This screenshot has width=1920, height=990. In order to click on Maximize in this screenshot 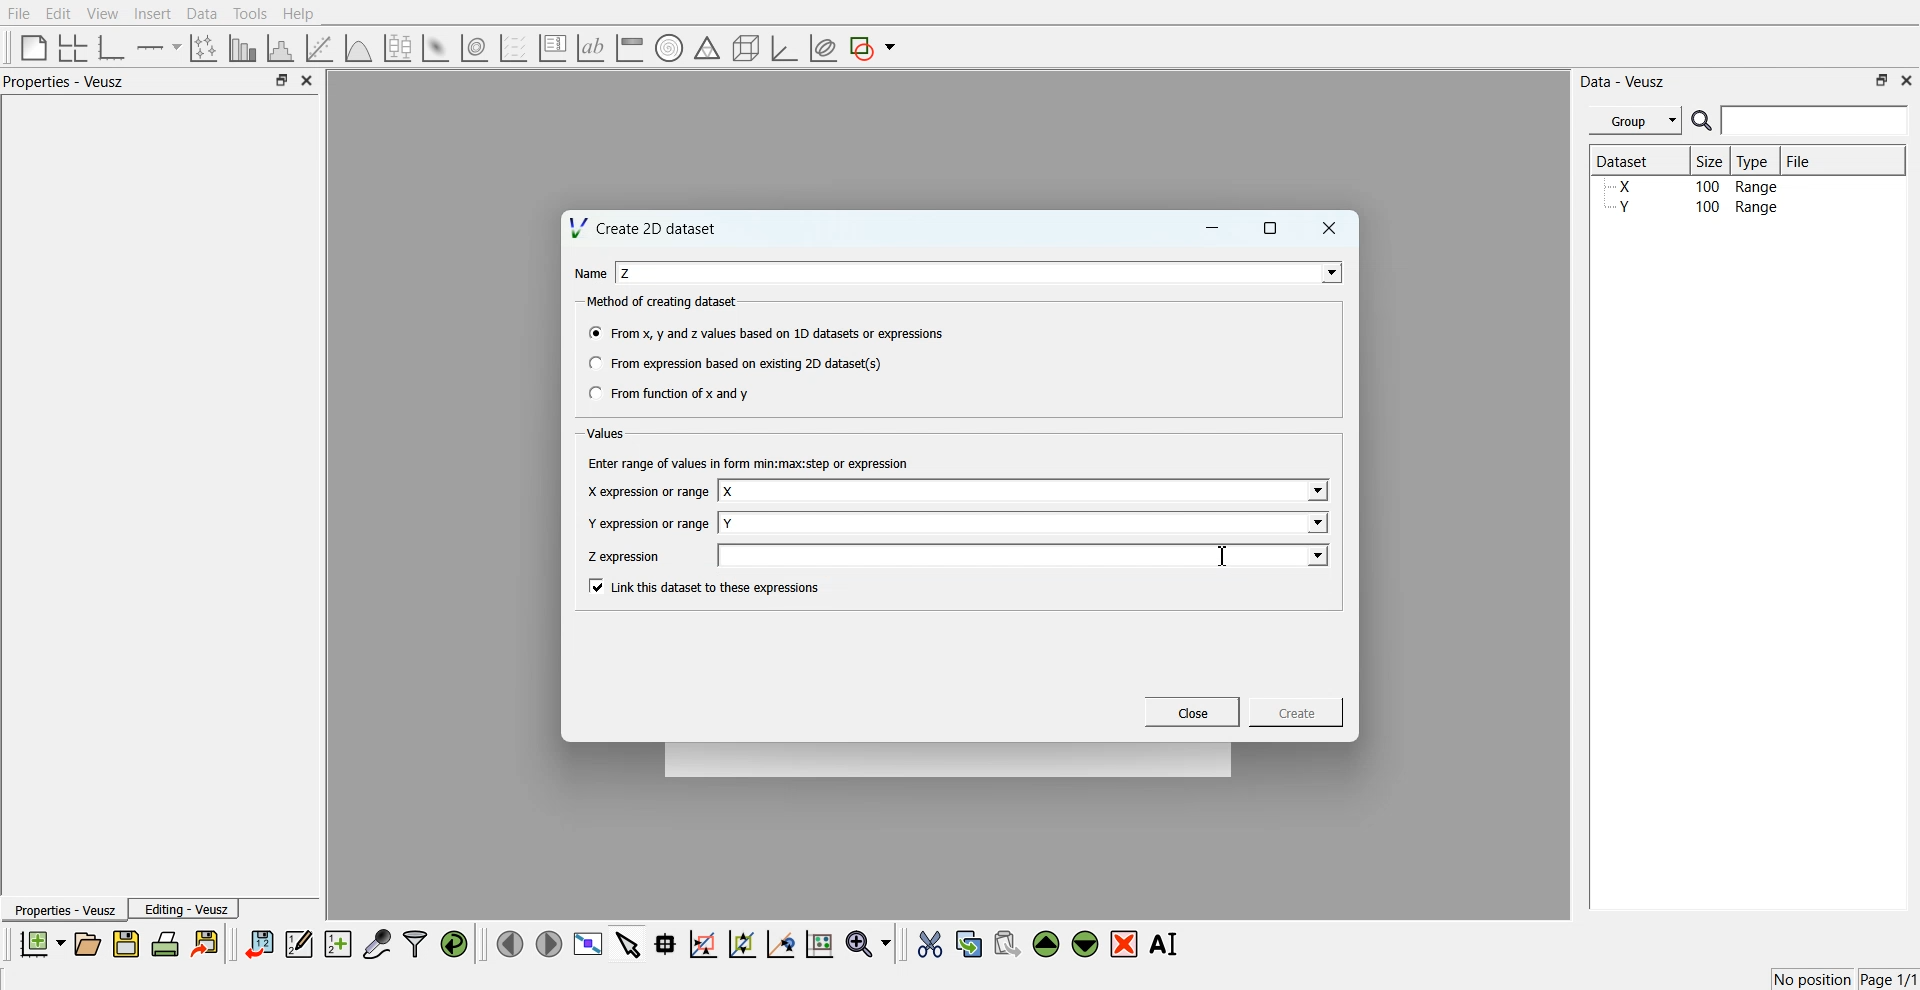, I will do `click(1882, 80)`.